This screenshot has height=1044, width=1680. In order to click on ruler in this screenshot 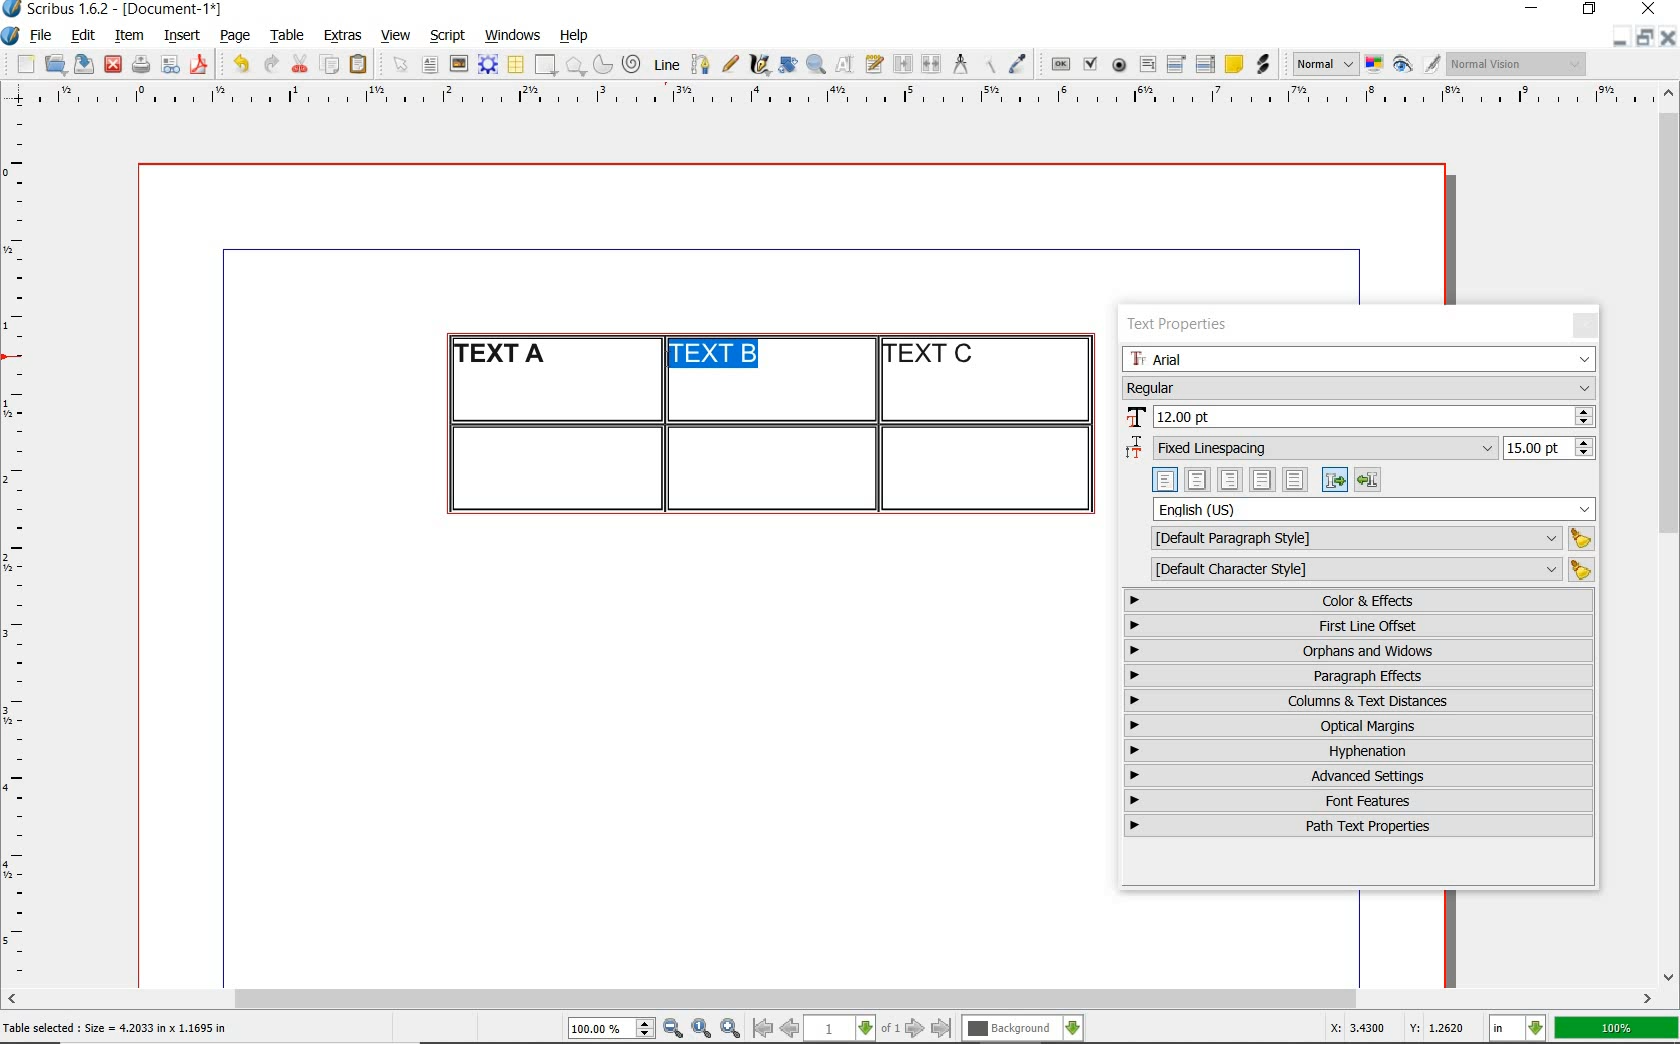, I will do `click(22, 546)`.